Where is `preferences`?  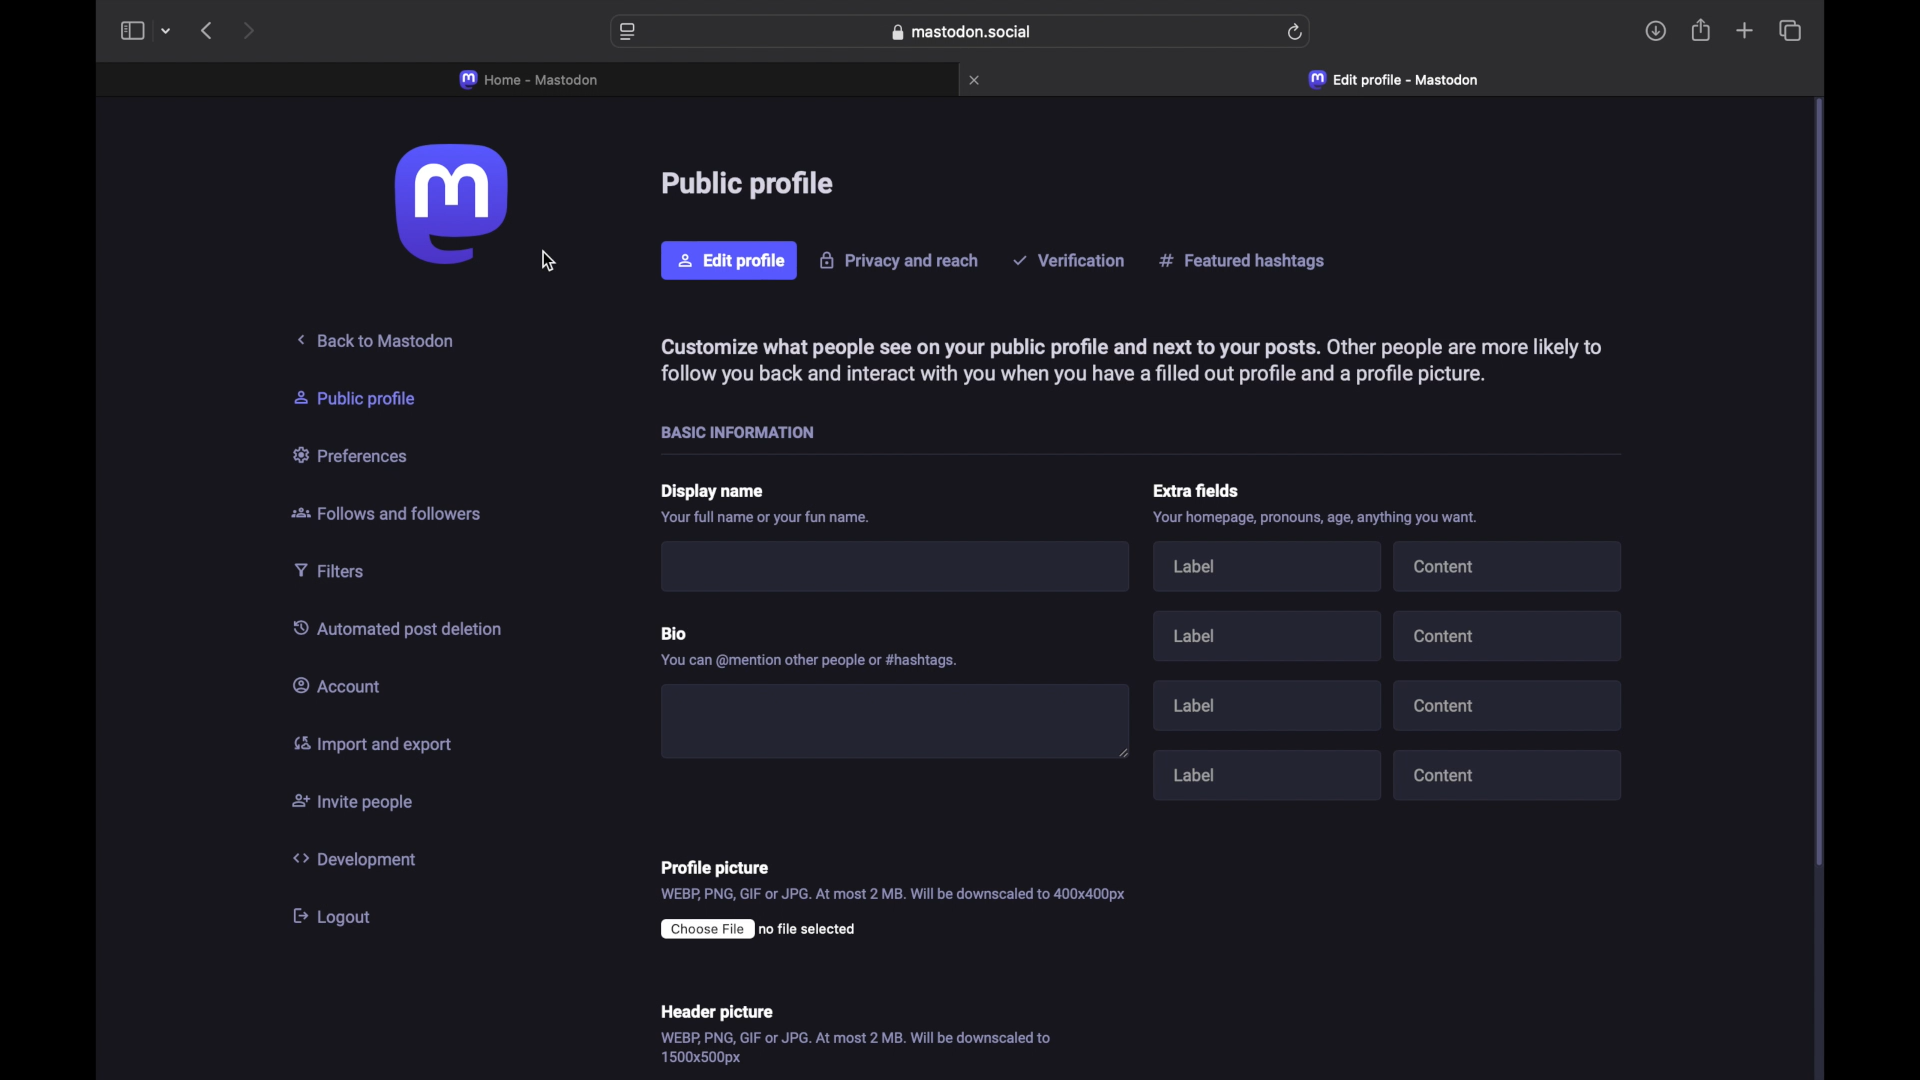
preferences is located at coordinates (353, 456).